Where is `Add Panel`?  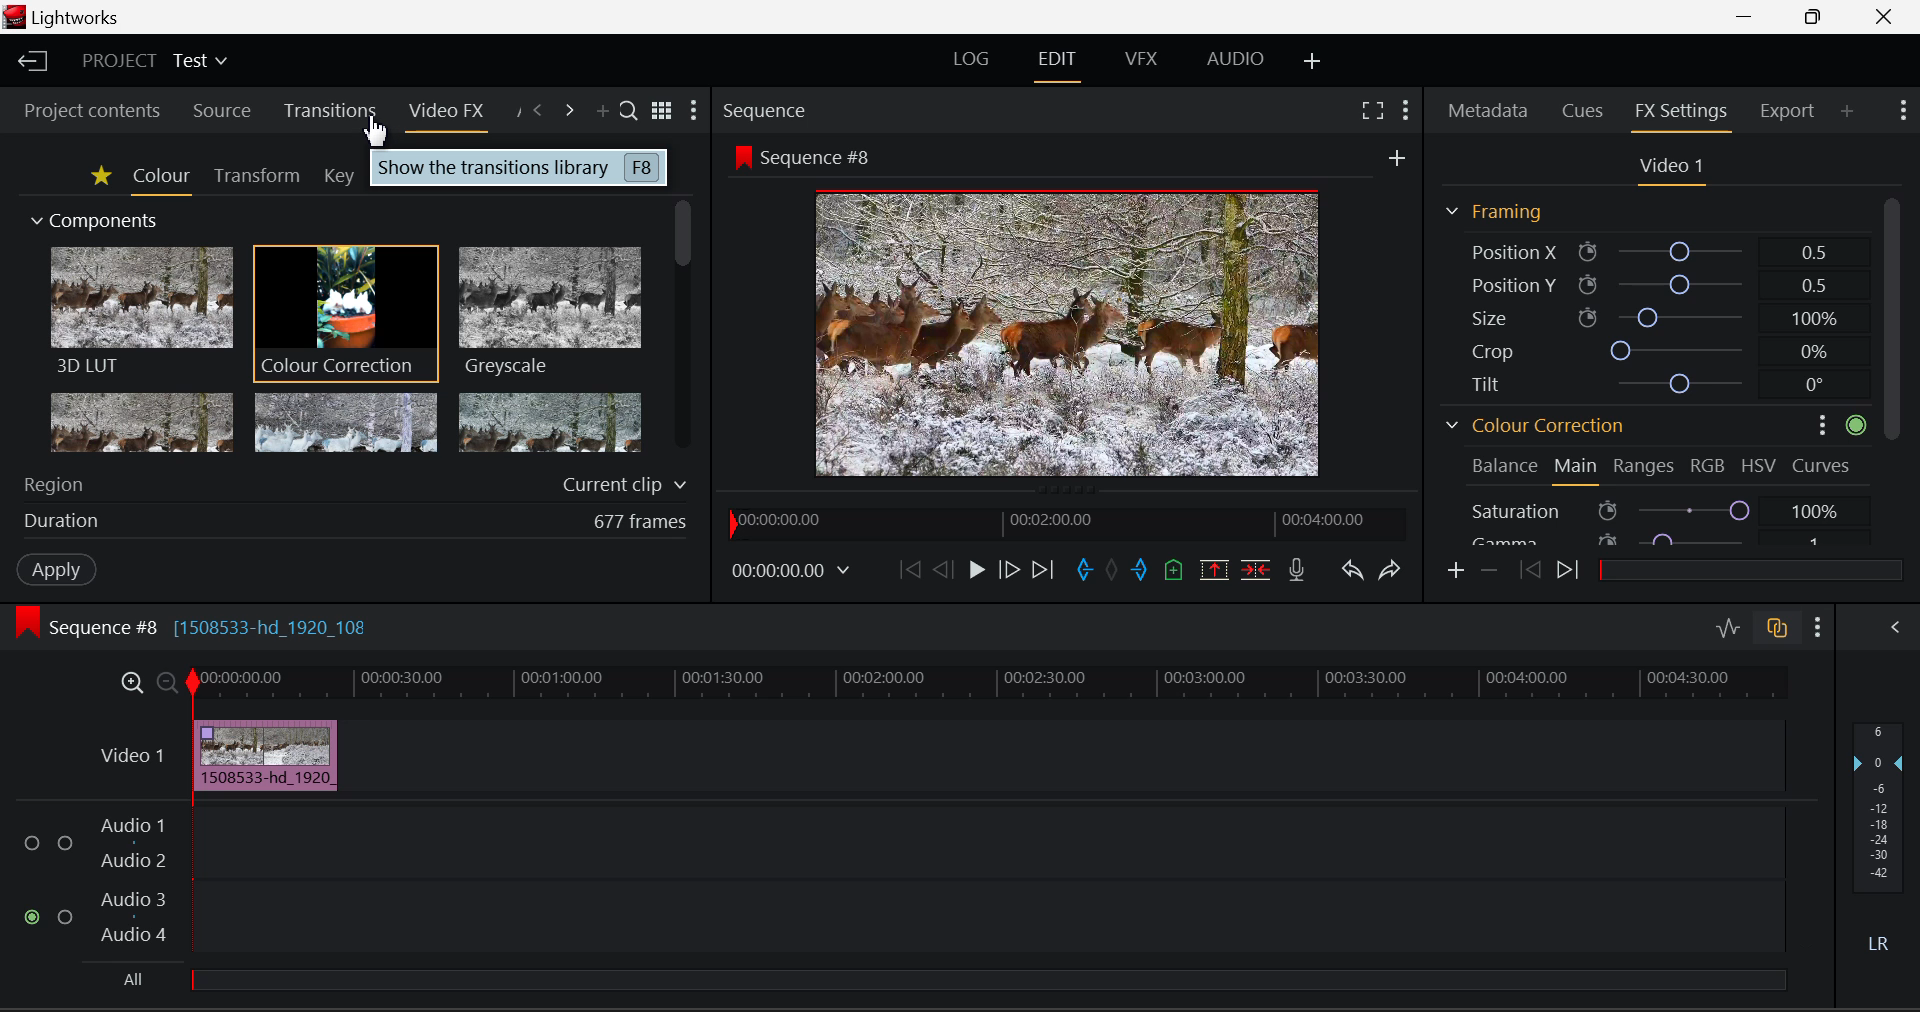
Add Panel is located at coordinates (1846, 108).